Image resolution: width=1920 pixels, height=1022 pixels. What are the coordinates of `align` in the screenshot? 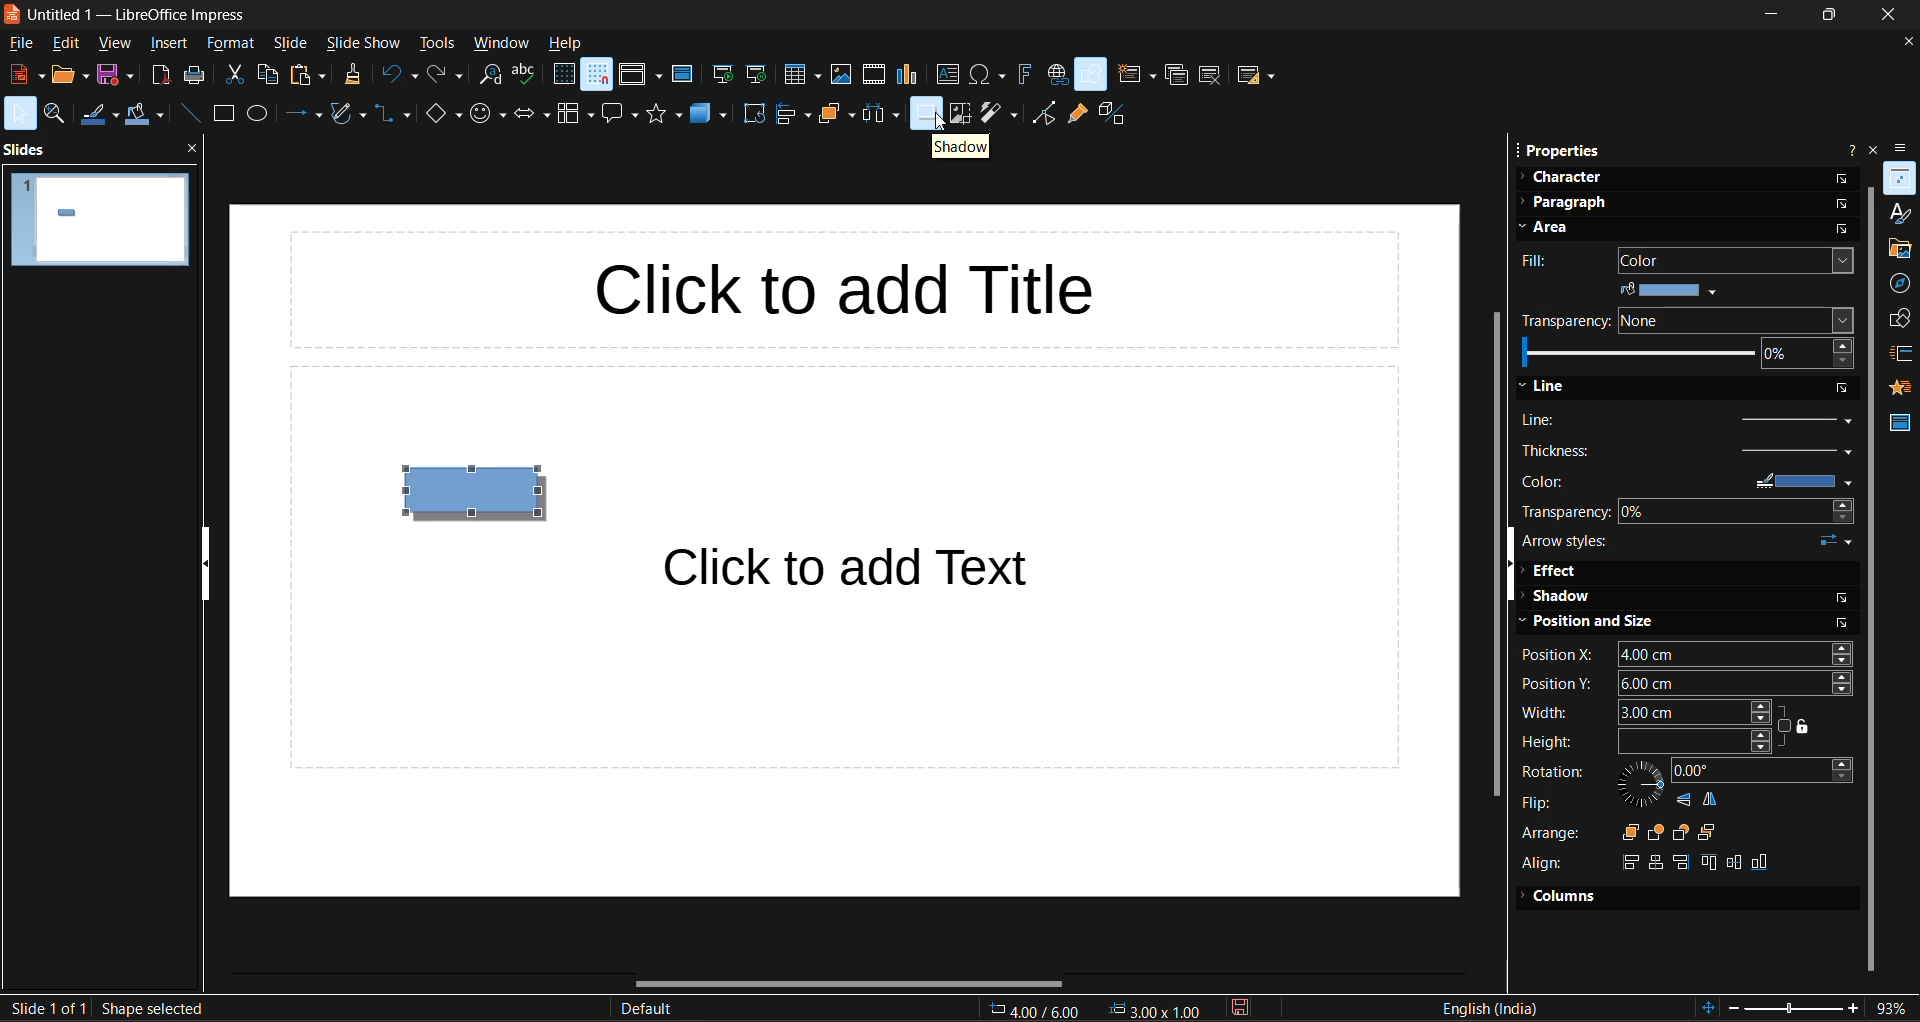 It's located at (1546, 863).